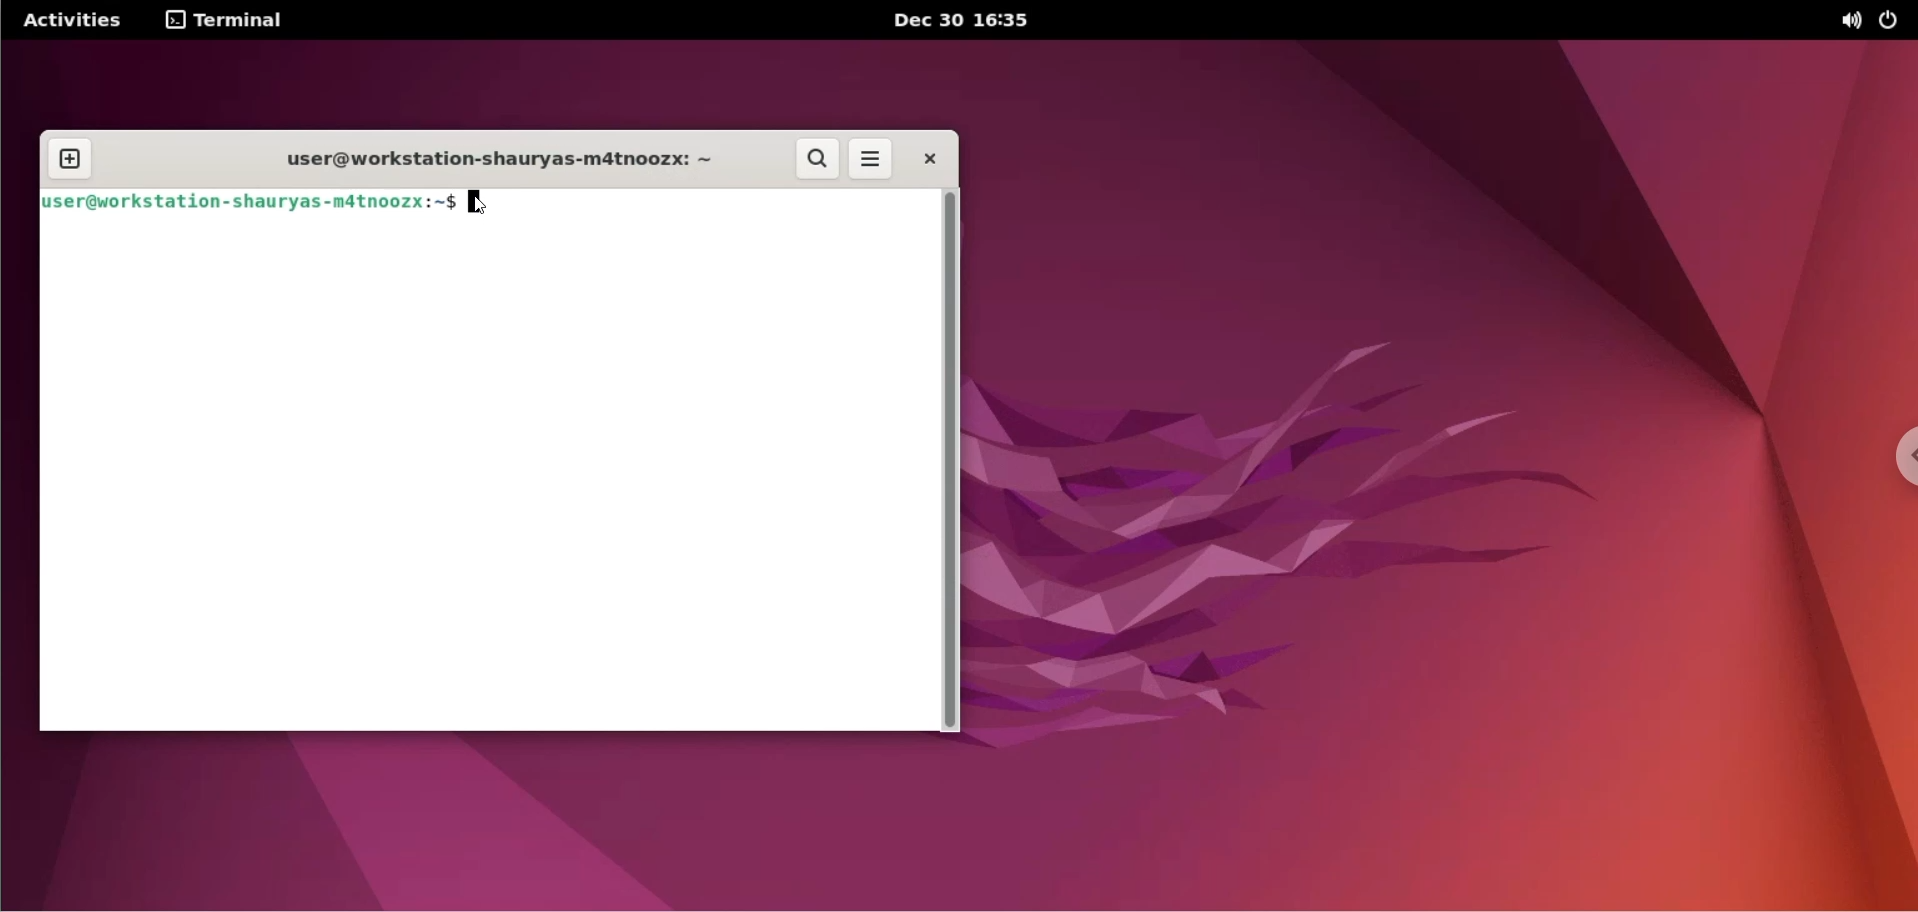 The image size is (1918, 912). Describe the element at coordinates (955, 461) in the screenshot. I see `scrollbar` at that location.